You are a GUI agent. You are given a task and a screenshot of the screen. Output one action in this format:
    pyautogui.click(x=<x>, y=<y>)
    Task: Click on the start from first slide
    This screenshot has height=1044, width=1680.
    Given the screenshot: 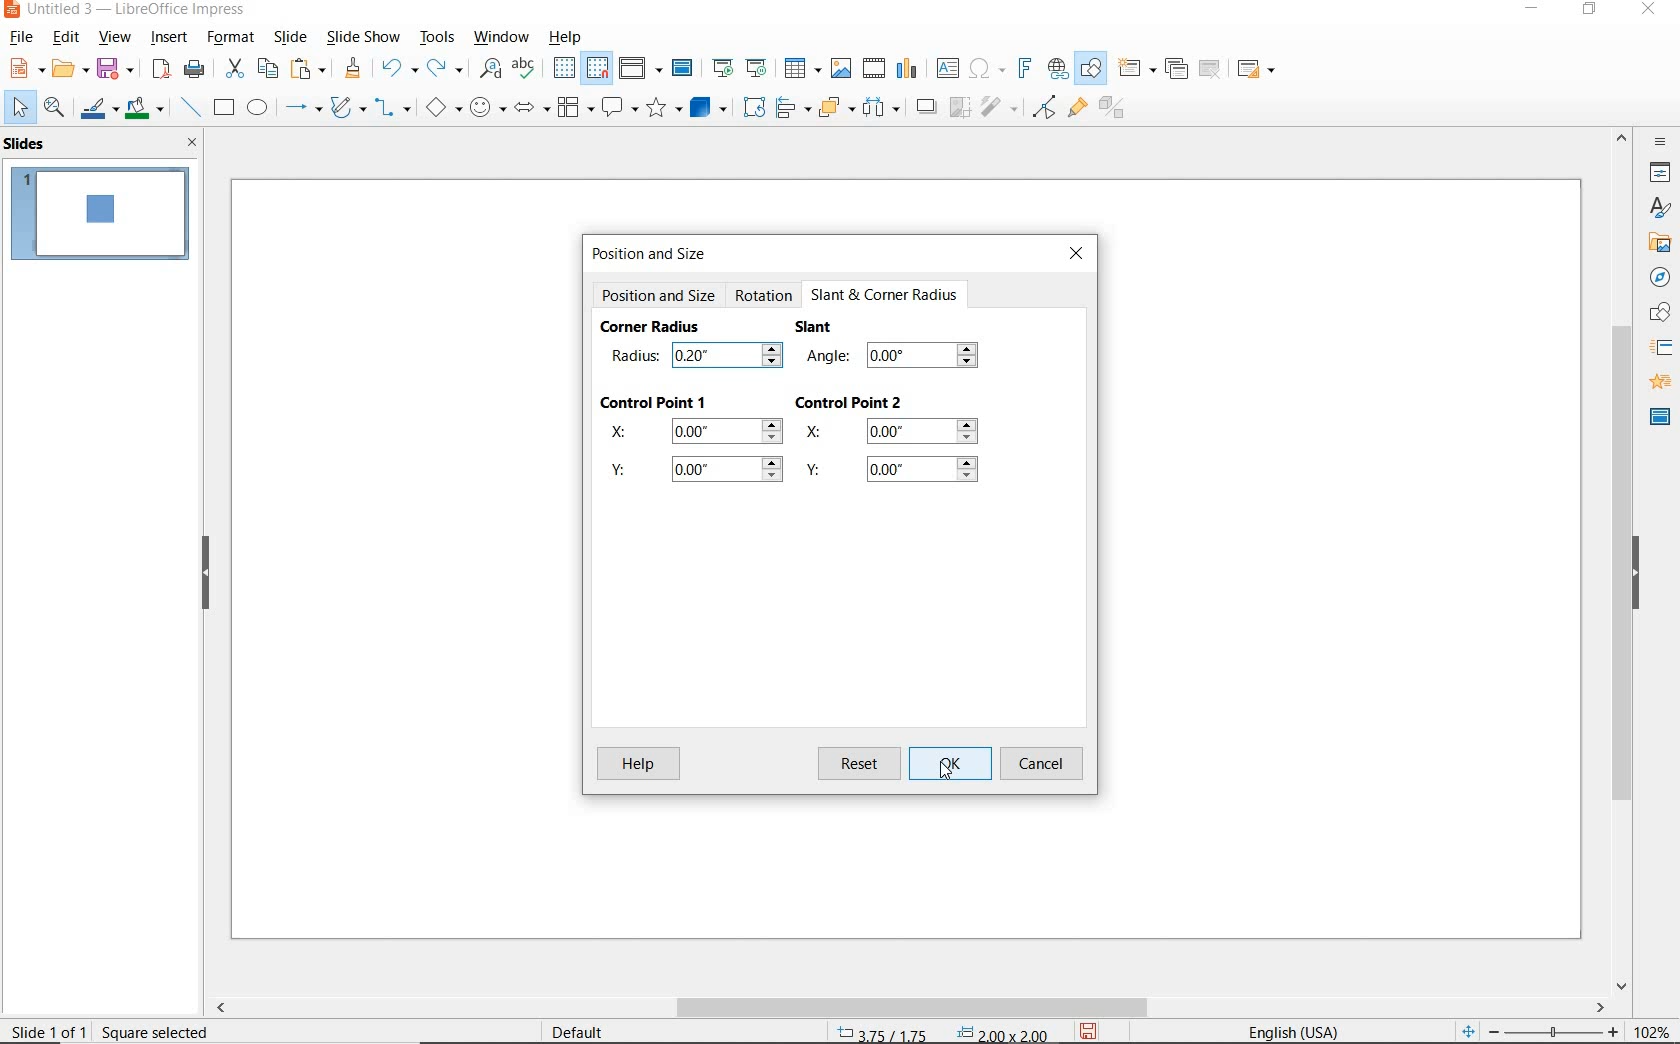 What is the action you would take?
    pyautogui.click(x=724, y=65)
    